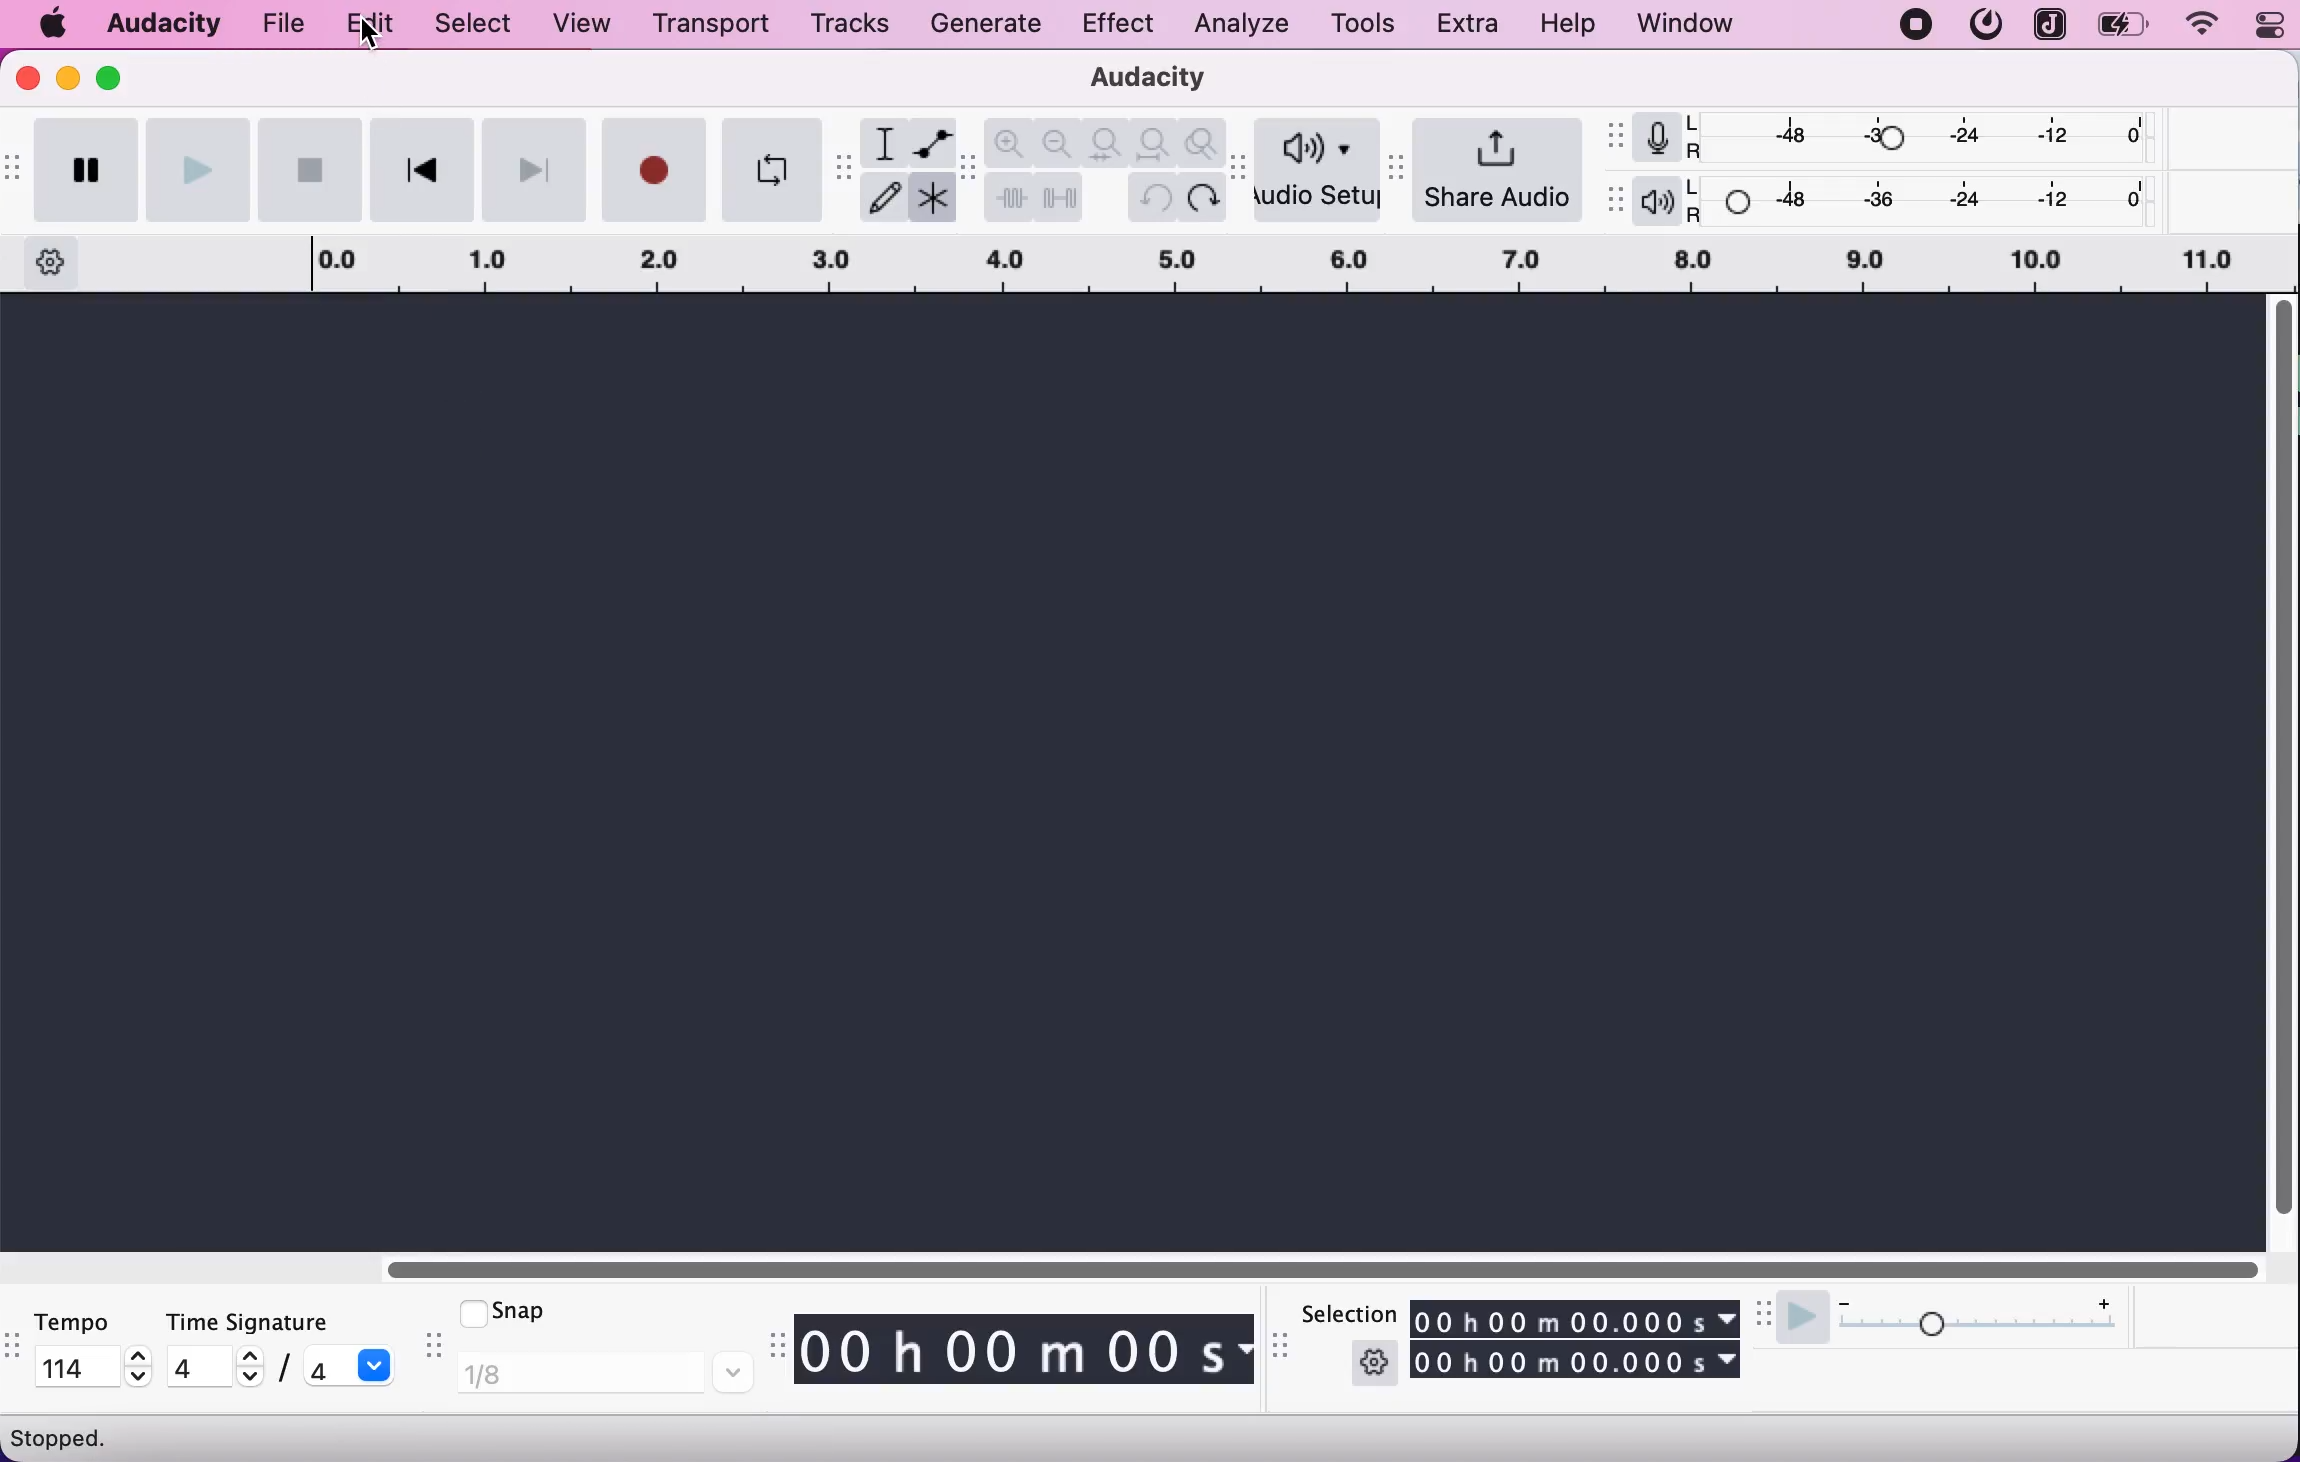  What do you see at coordinates (535, 169) in the screenshot?
I see `skip to end` at bounding box center [535, 169].